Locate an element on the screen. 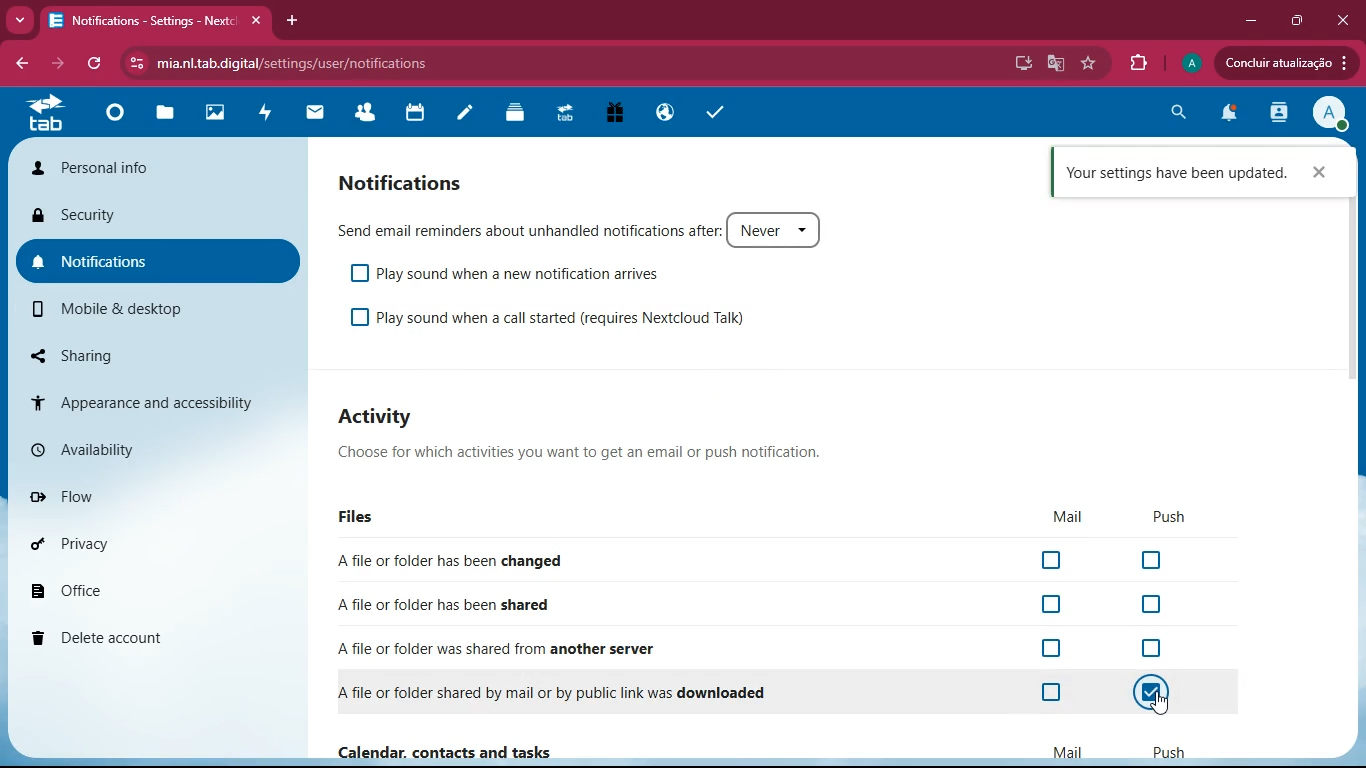  refresh is located at coordinates (95, 63).